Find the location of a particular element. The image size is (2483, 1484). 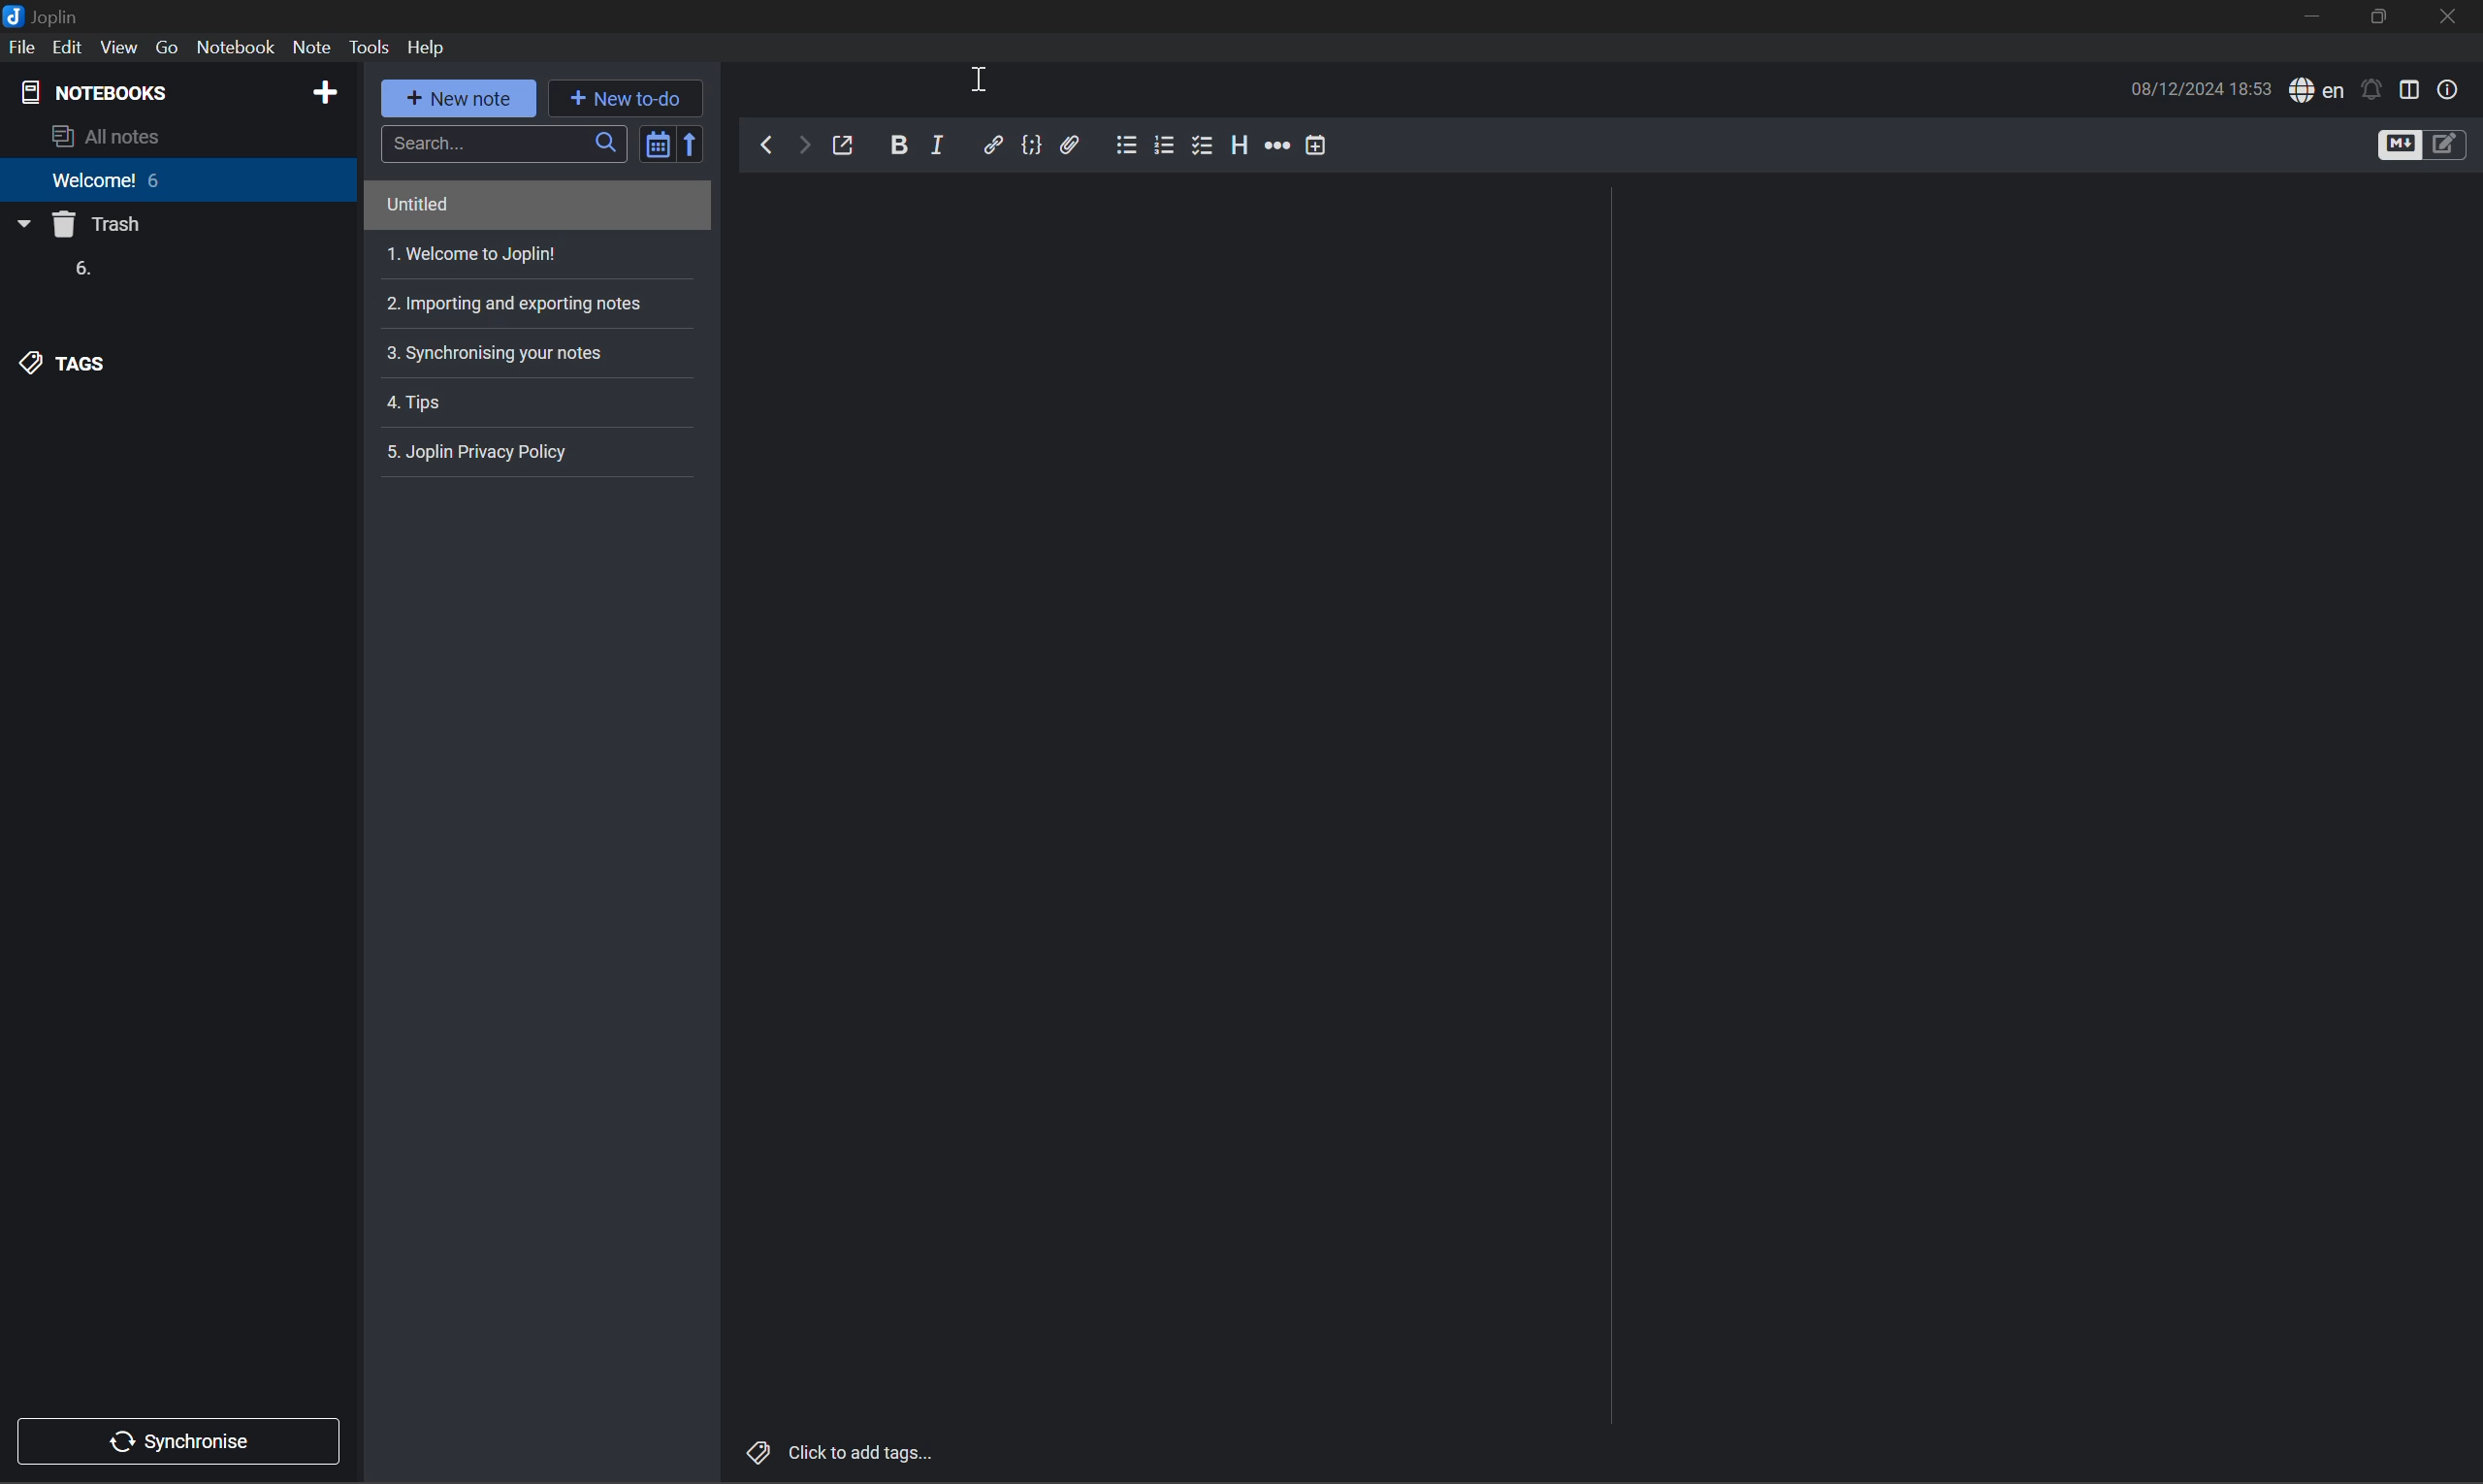

Tools is located at coordinates (373, 48).